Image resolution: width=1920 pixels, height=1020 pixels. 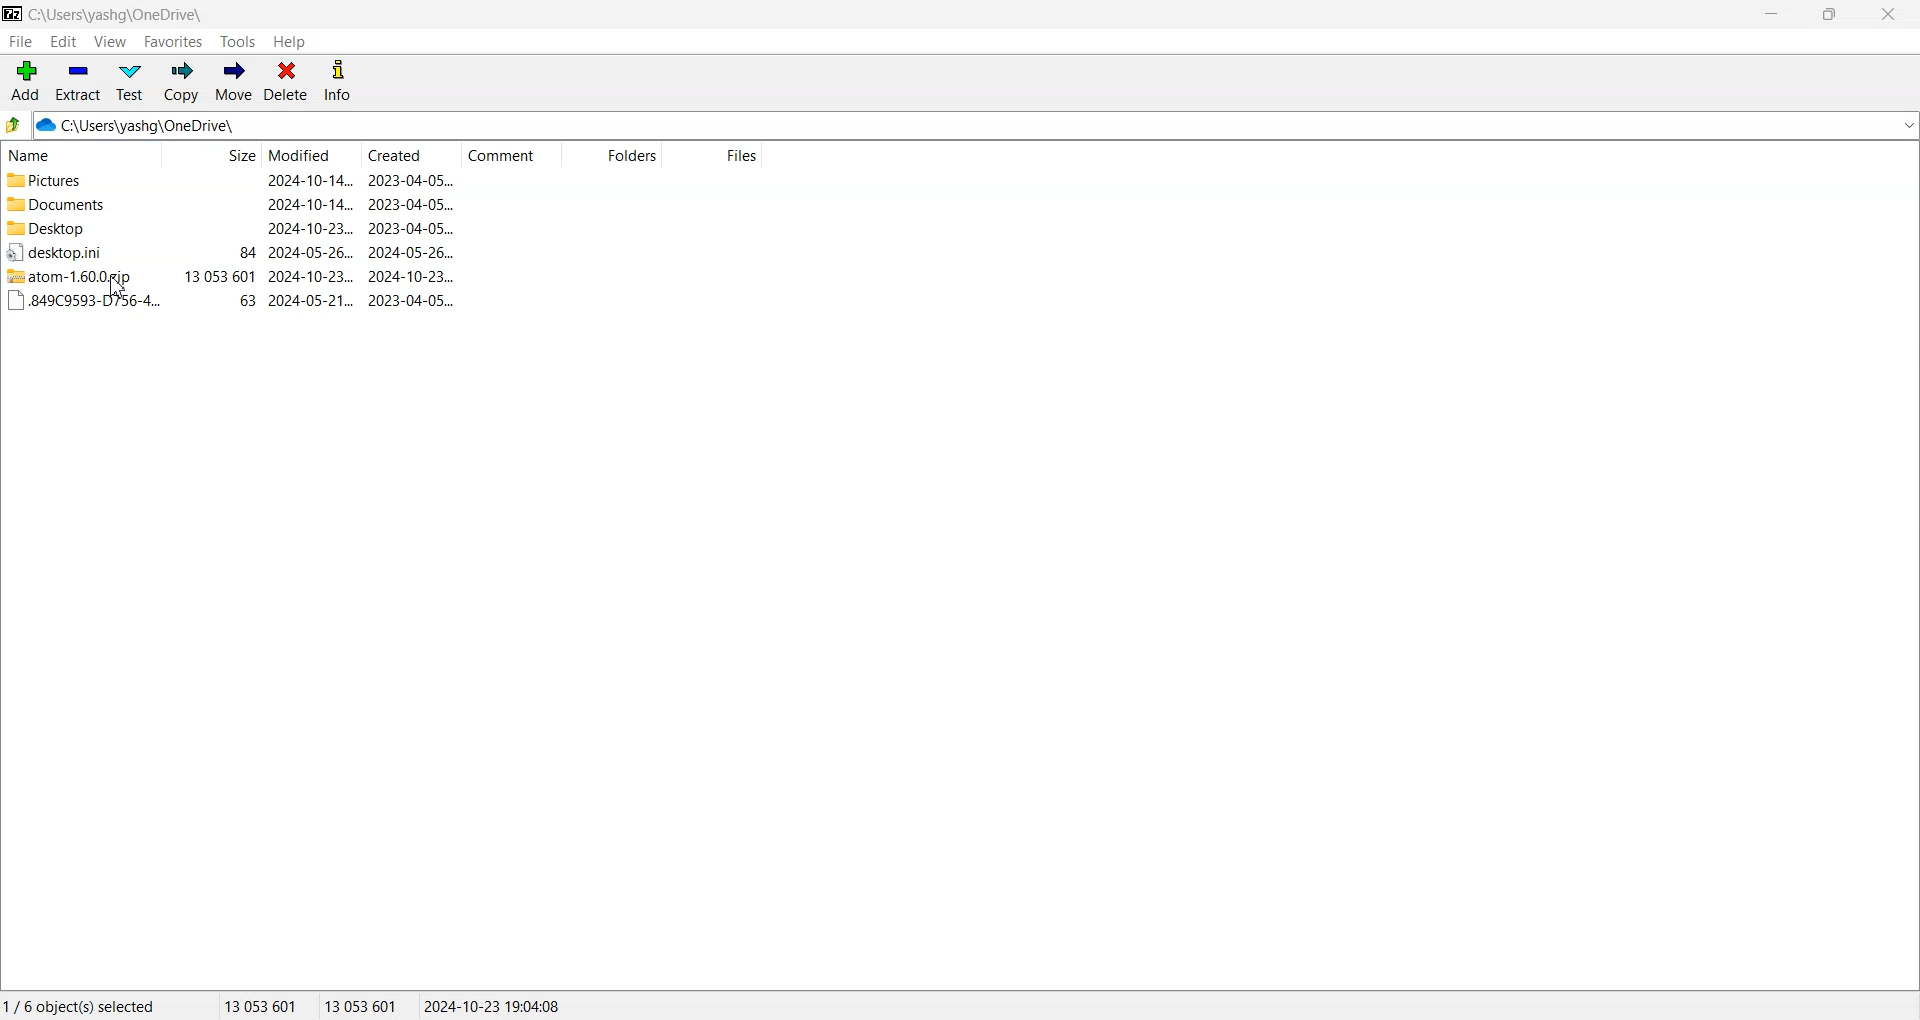 I want to click on Help, so click(x=289, y=42).